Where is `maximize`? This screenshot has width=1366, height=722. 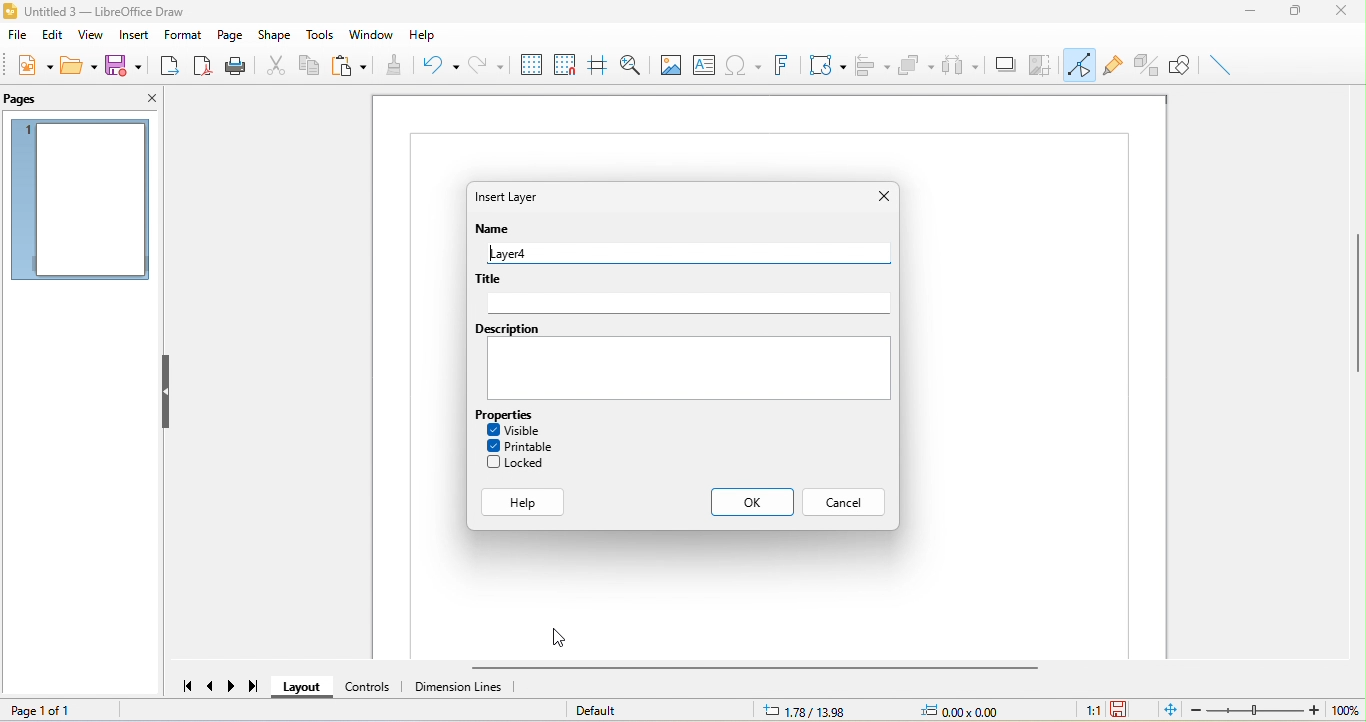 maximize is located at coordinates (1298, 11).